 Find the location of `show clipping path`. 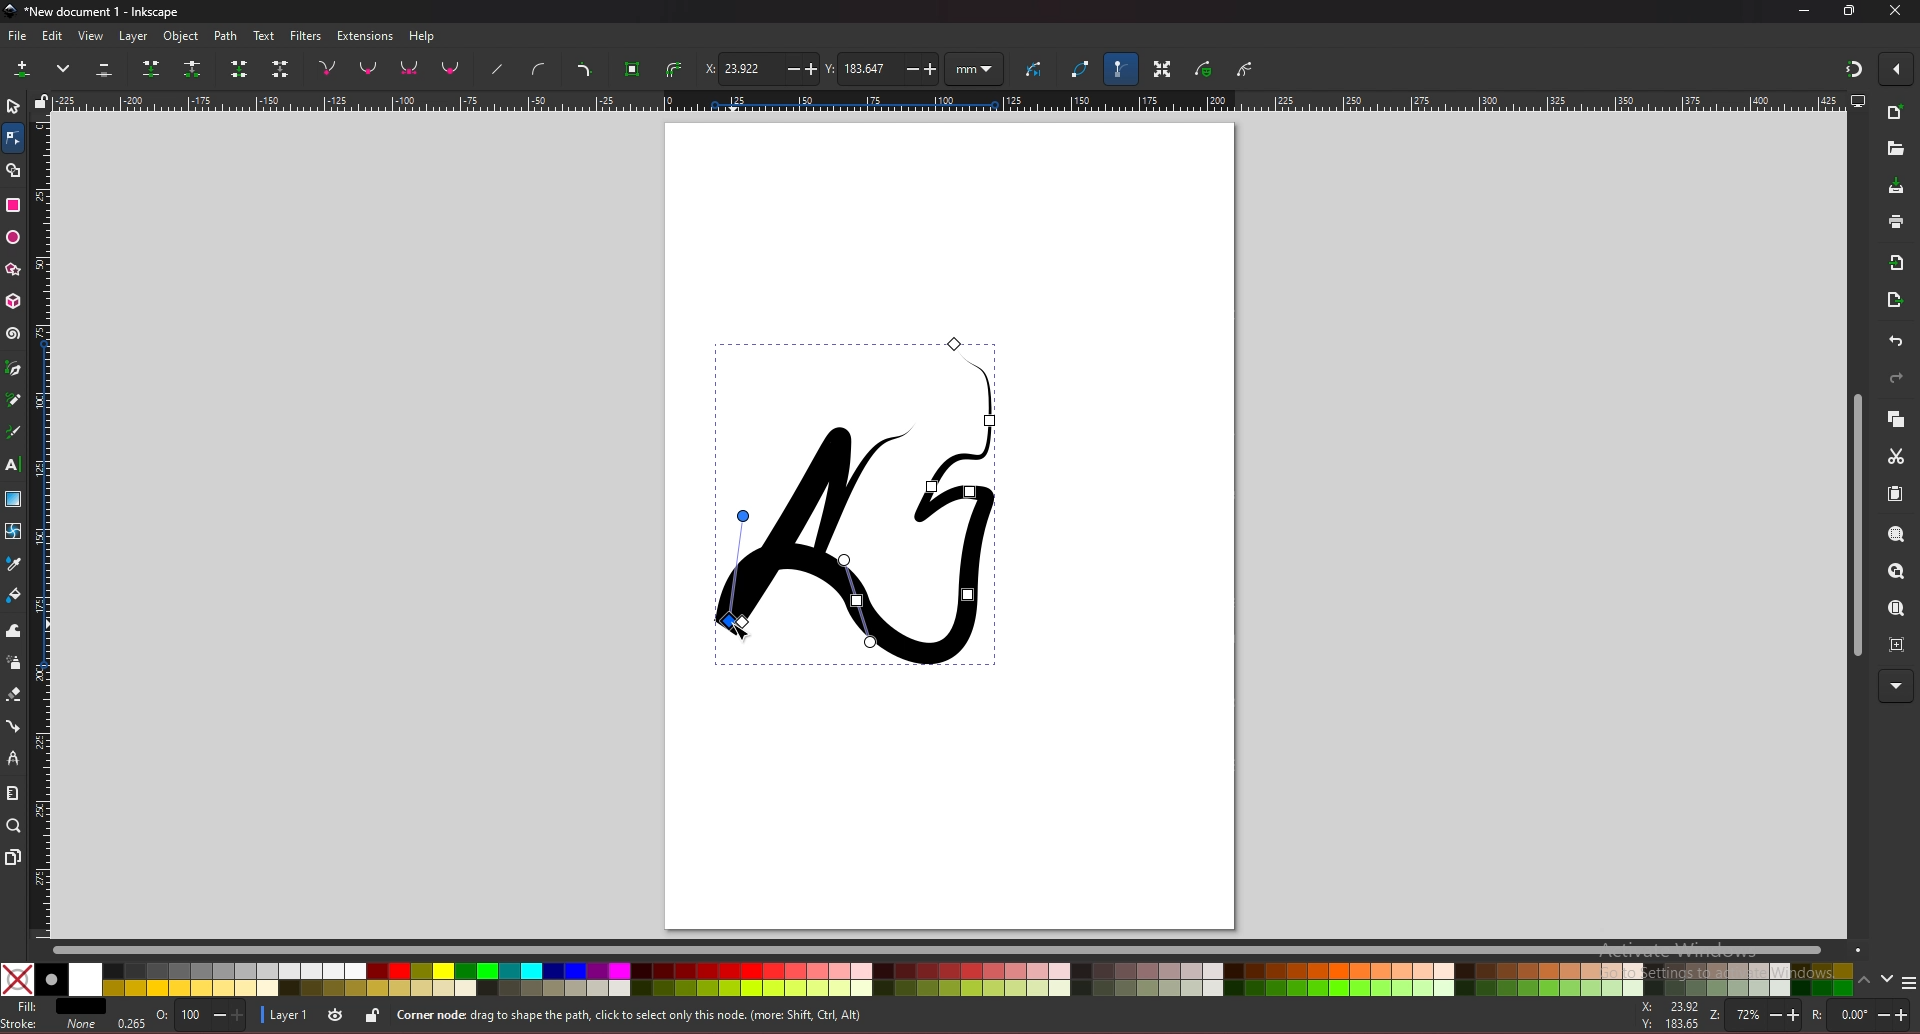

show clipping path is located at coordinates (1245, 71).